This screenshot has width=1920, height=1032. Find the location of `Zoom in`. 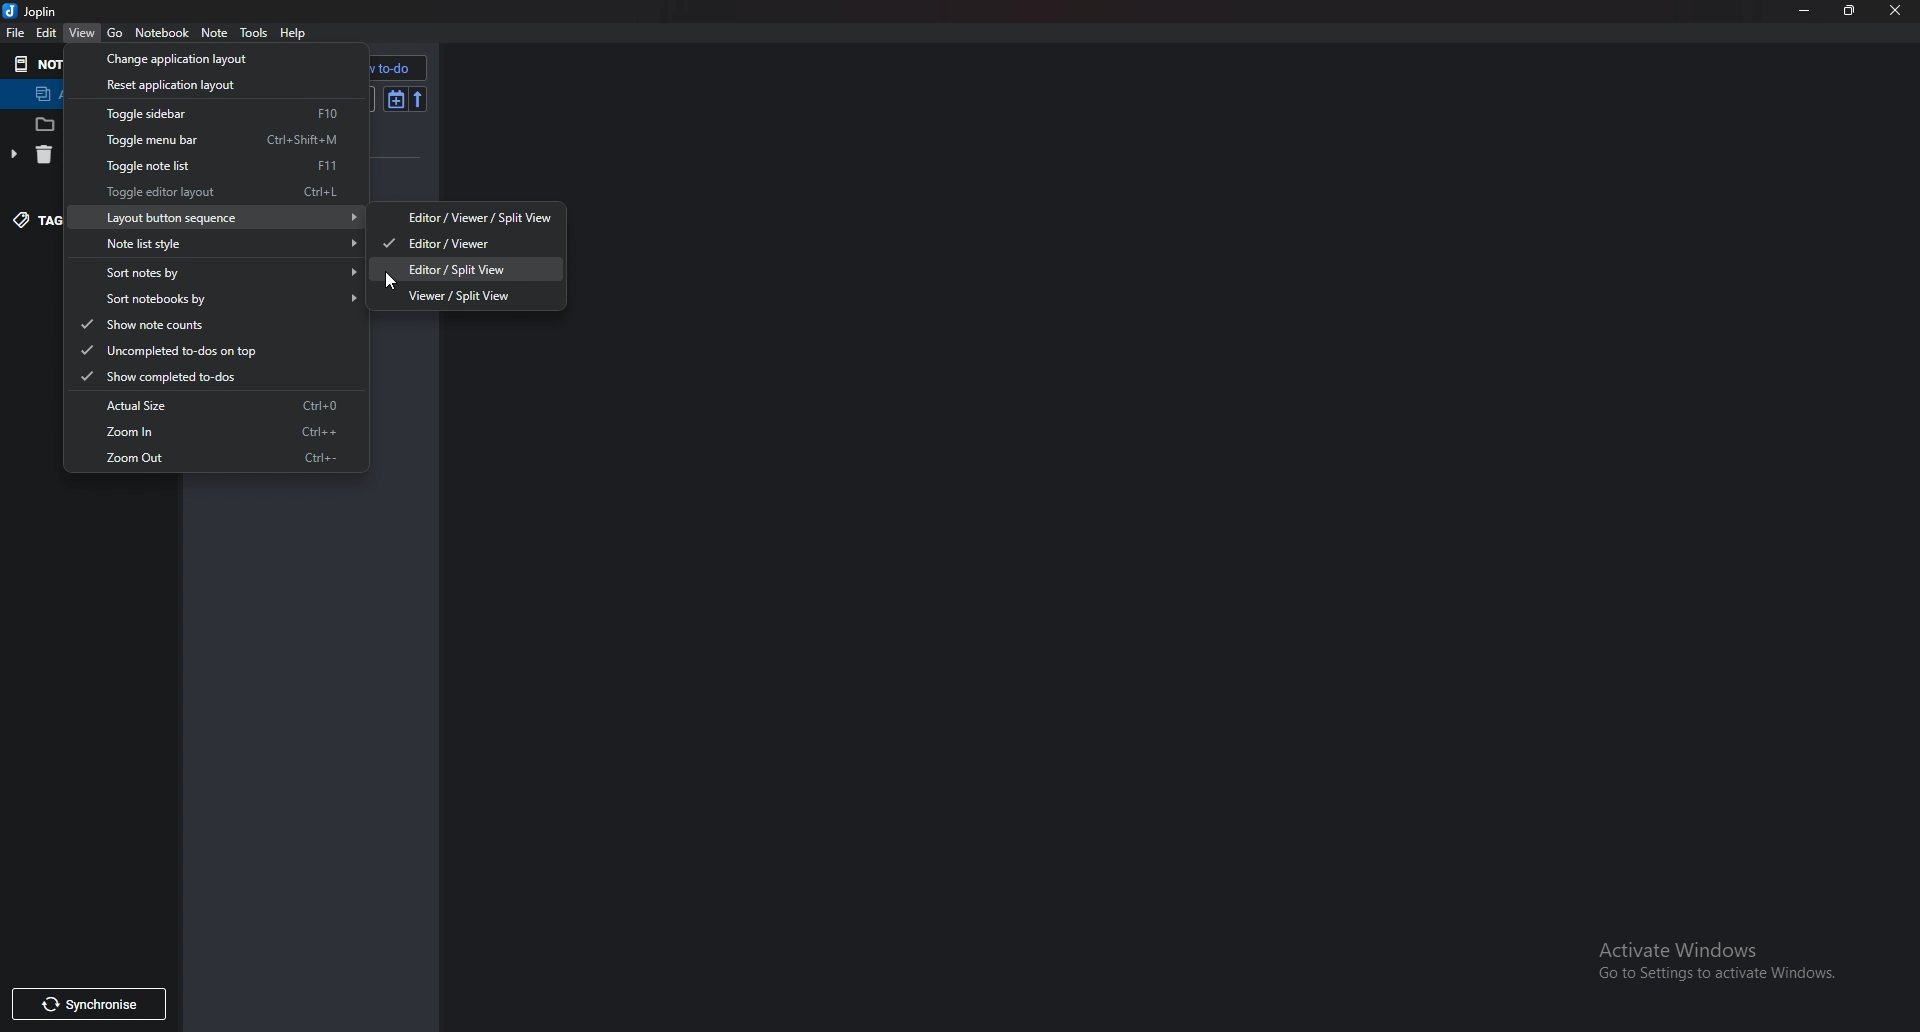

Zoom in is located at coordinates (218, 432).